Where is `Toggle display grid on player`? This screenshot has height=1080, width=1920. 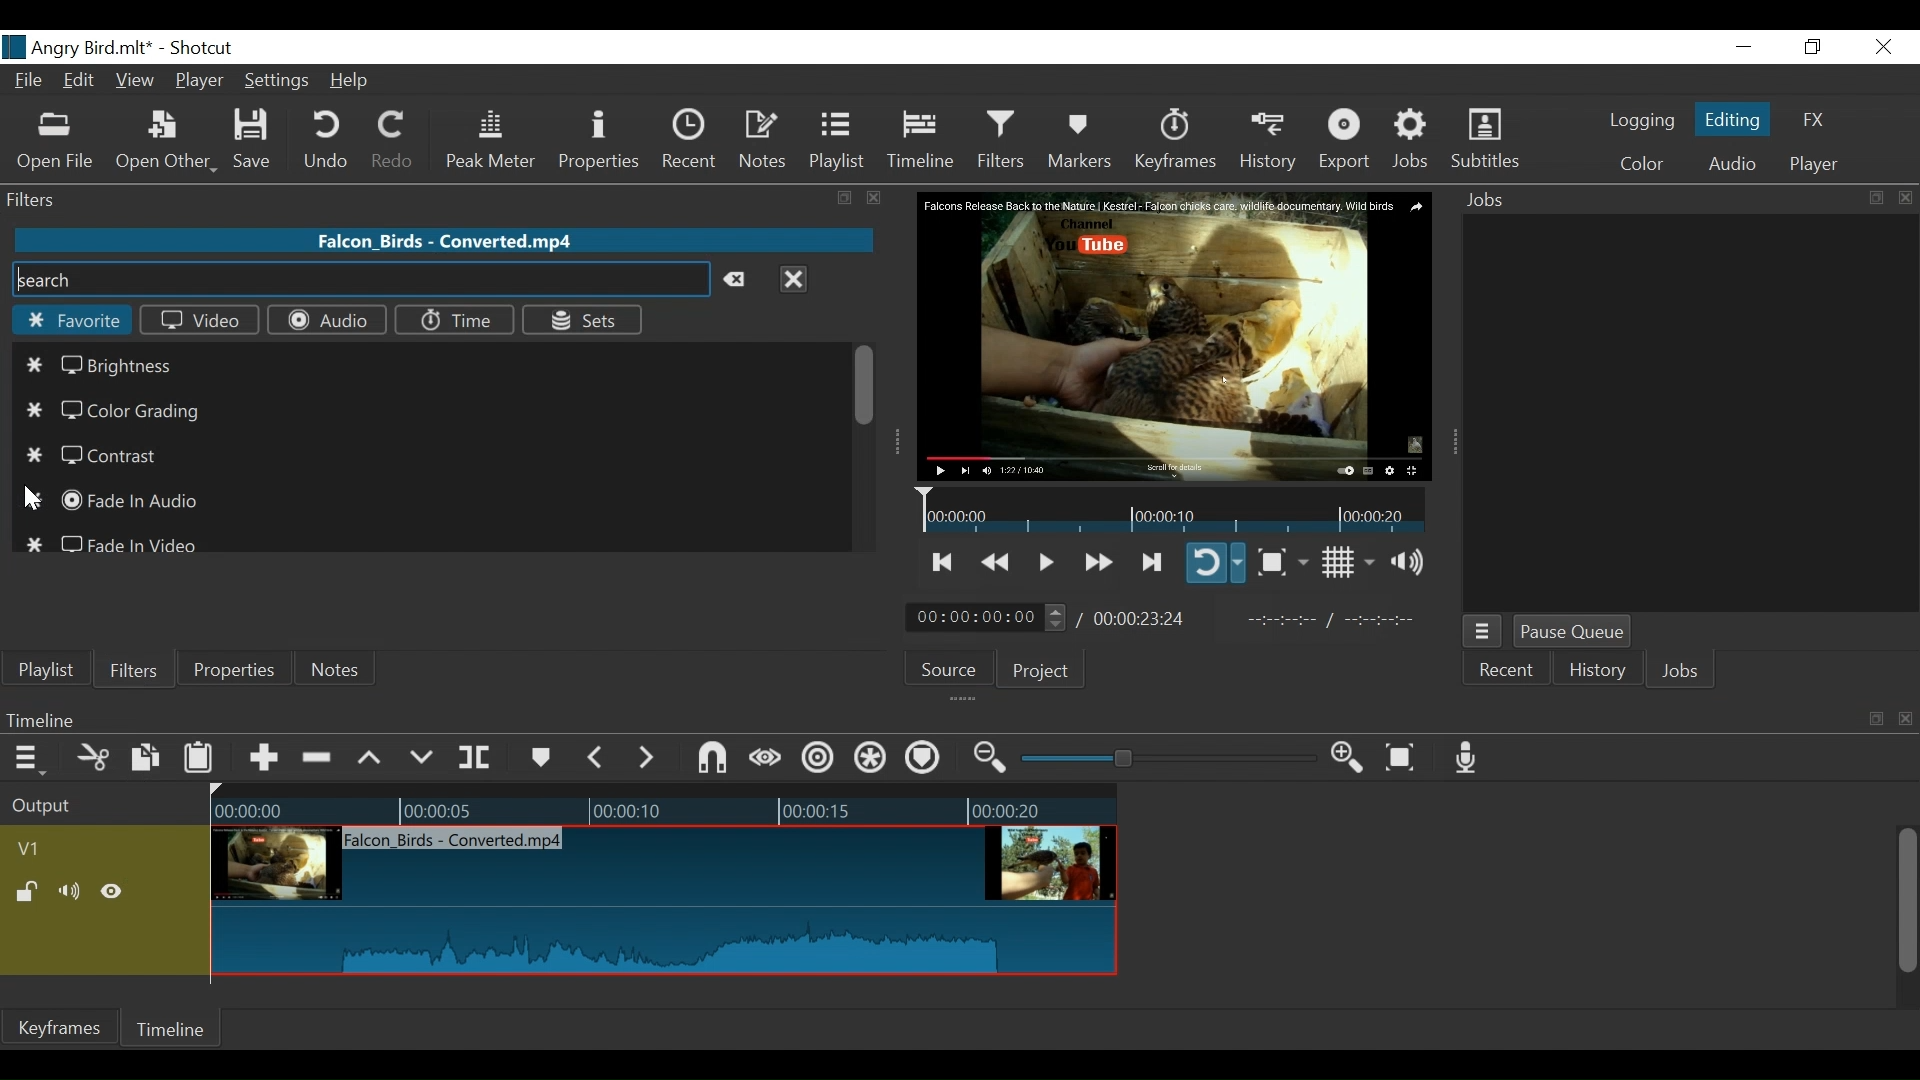 Toggle display grid on player is located at coordinates (1351, 562).